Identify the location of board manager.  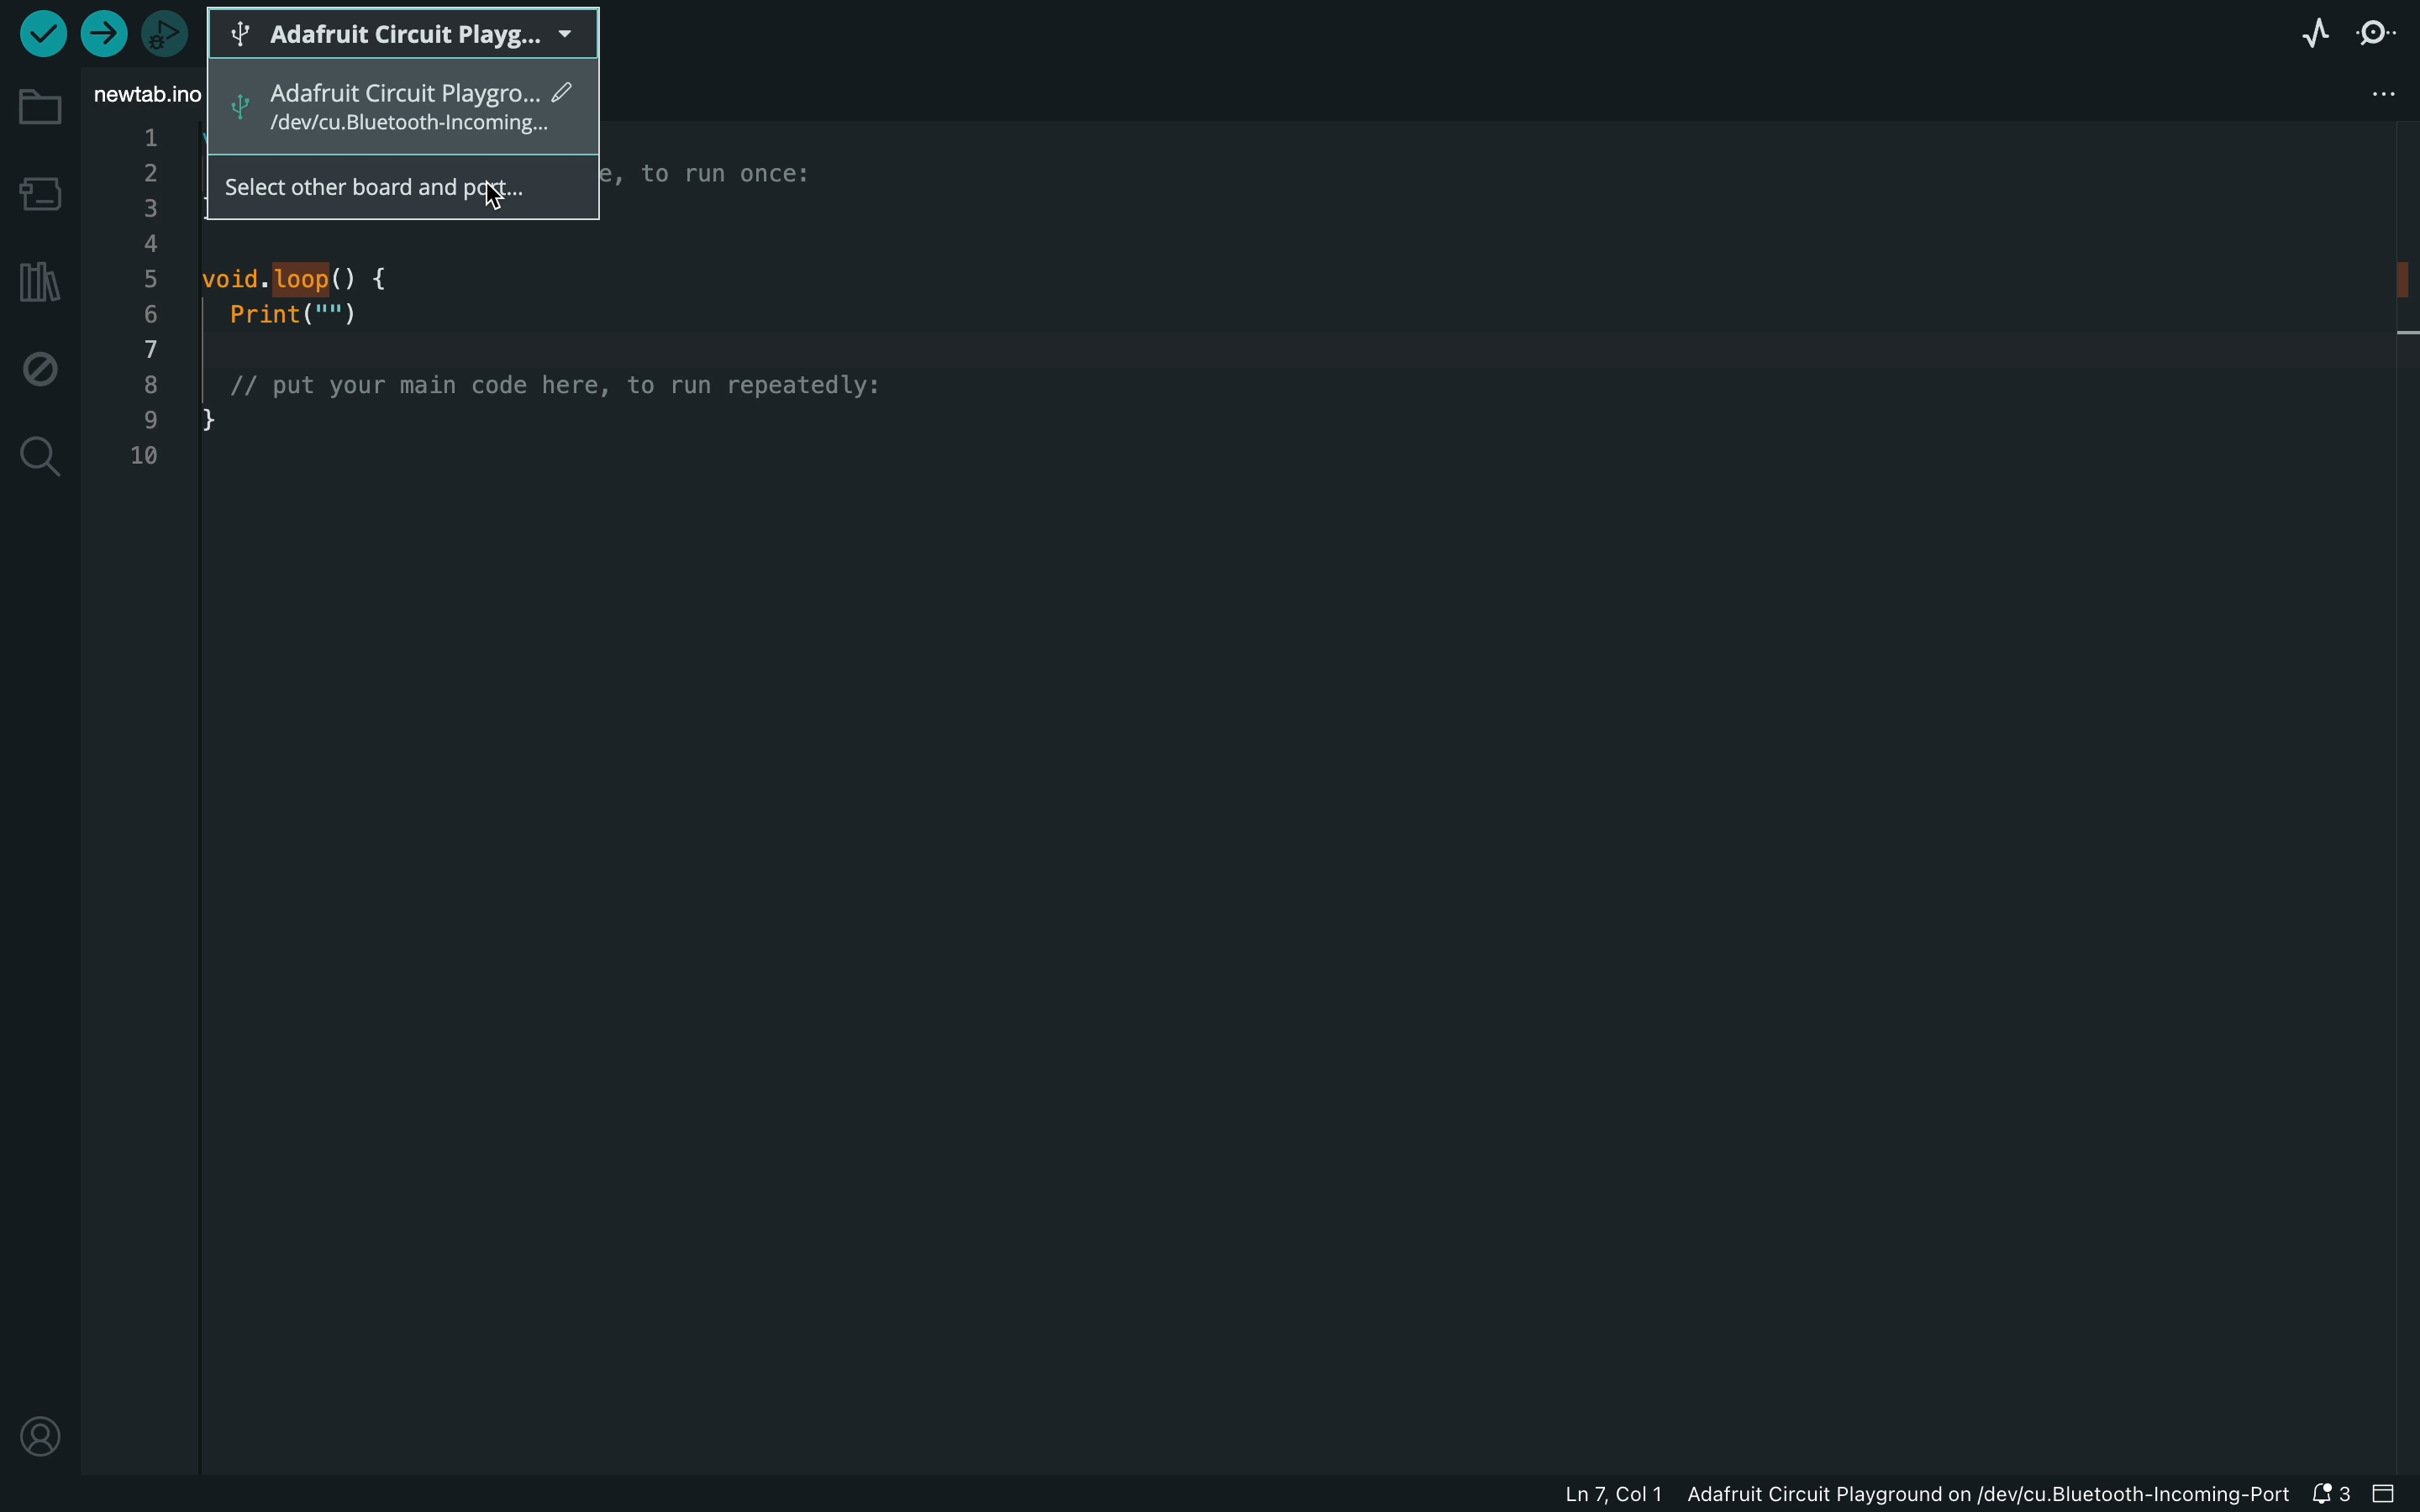
(41, 192).